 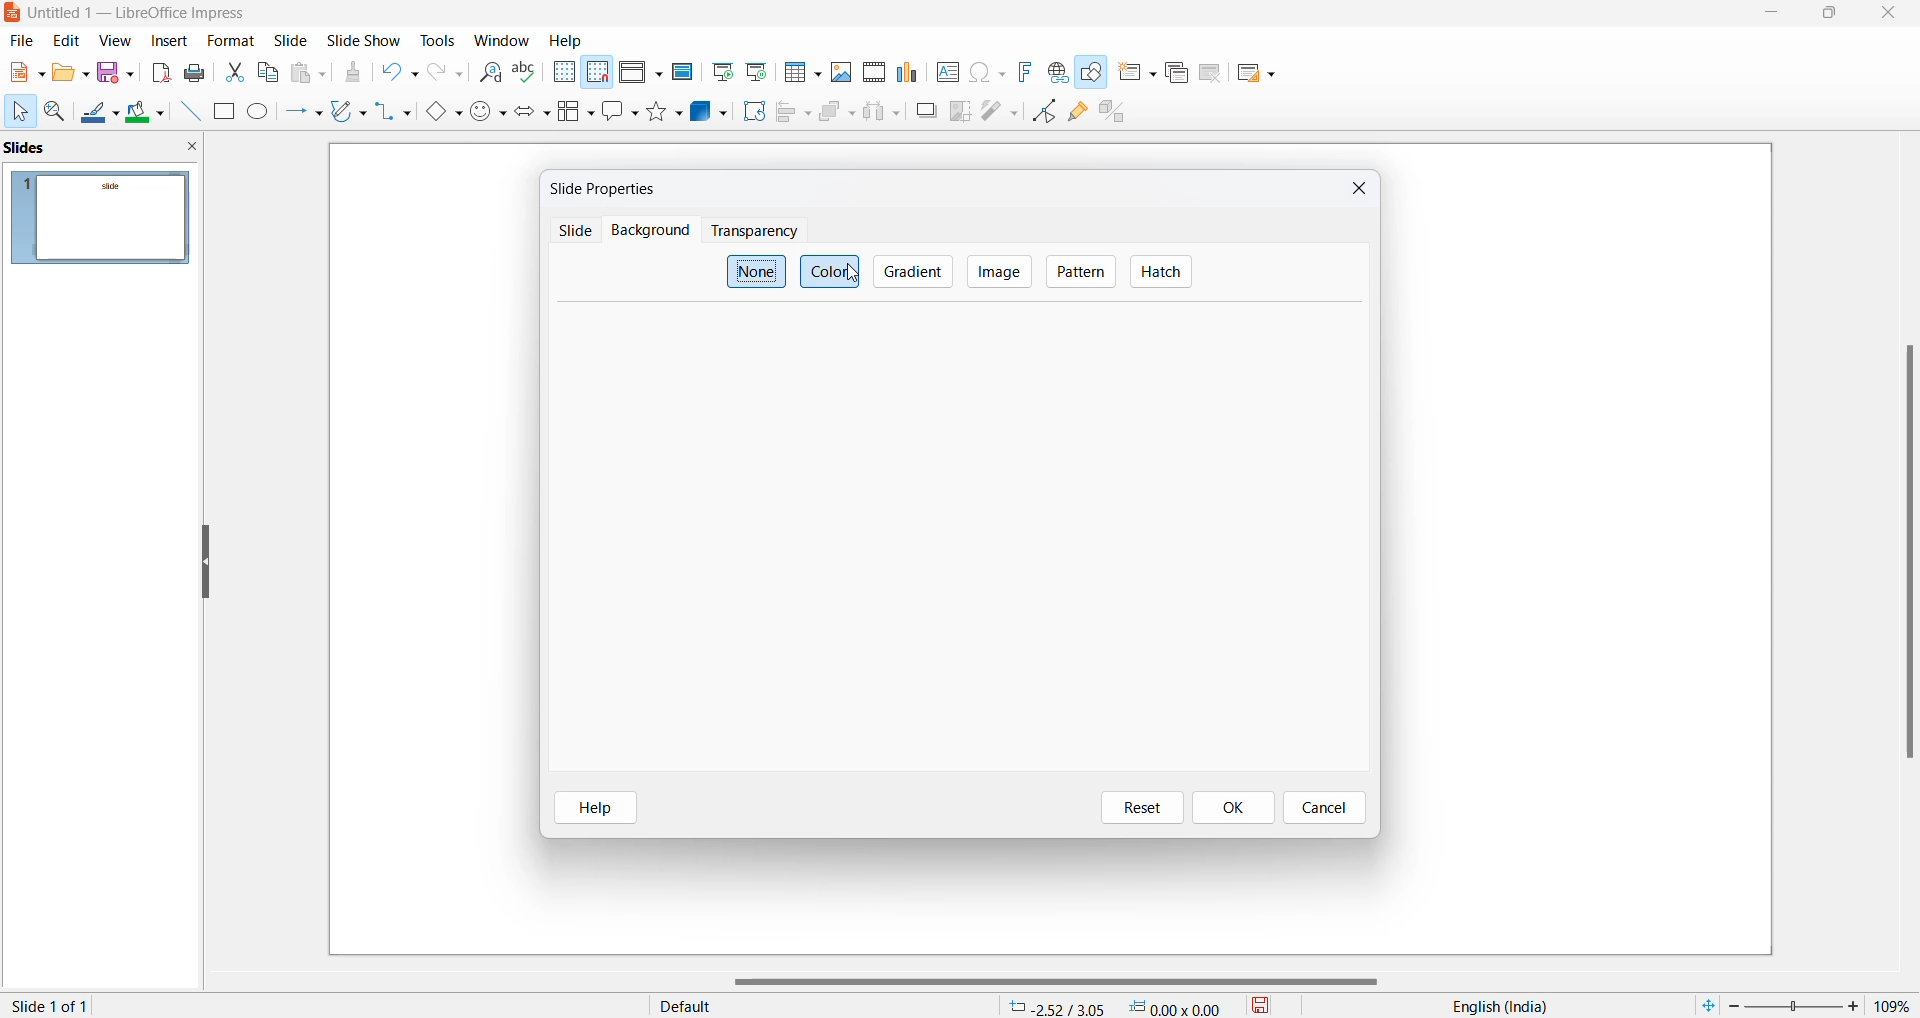 I want to click on start from current slide, so click(x=755, y=71).